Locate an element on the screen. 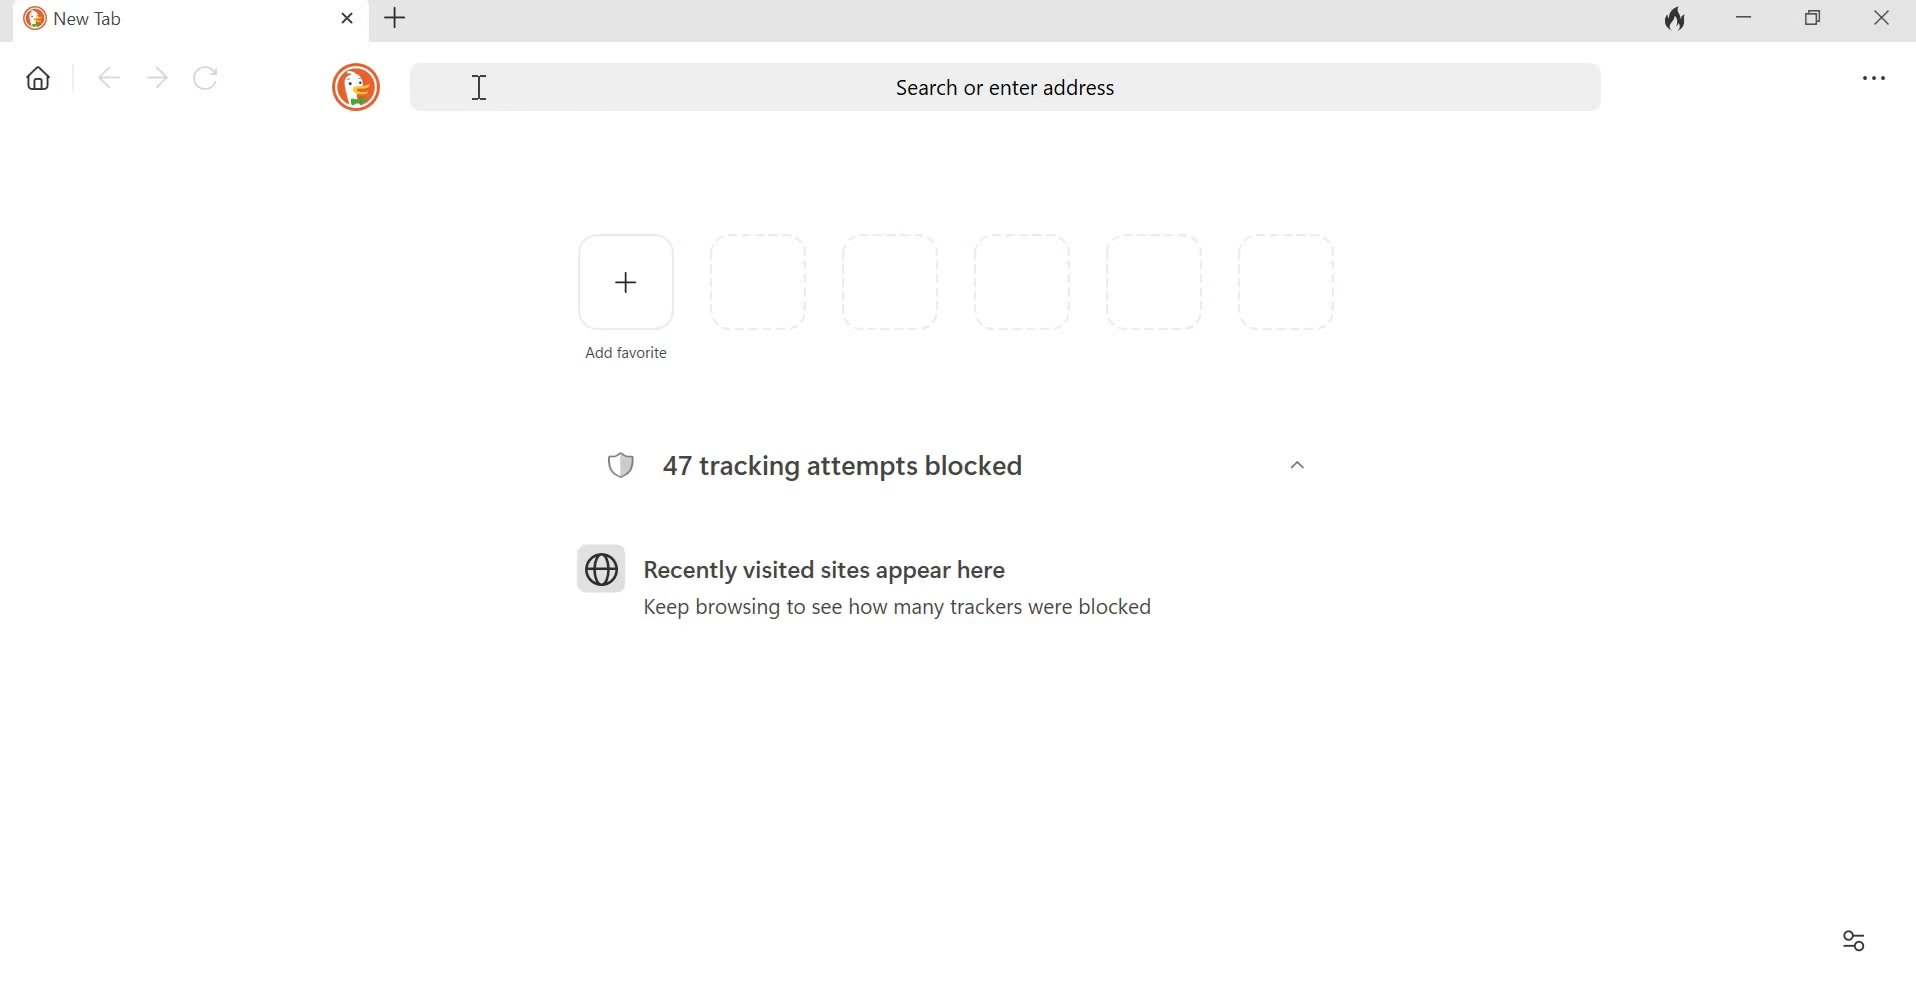  Go forward page is located at coordinates (157, 76).